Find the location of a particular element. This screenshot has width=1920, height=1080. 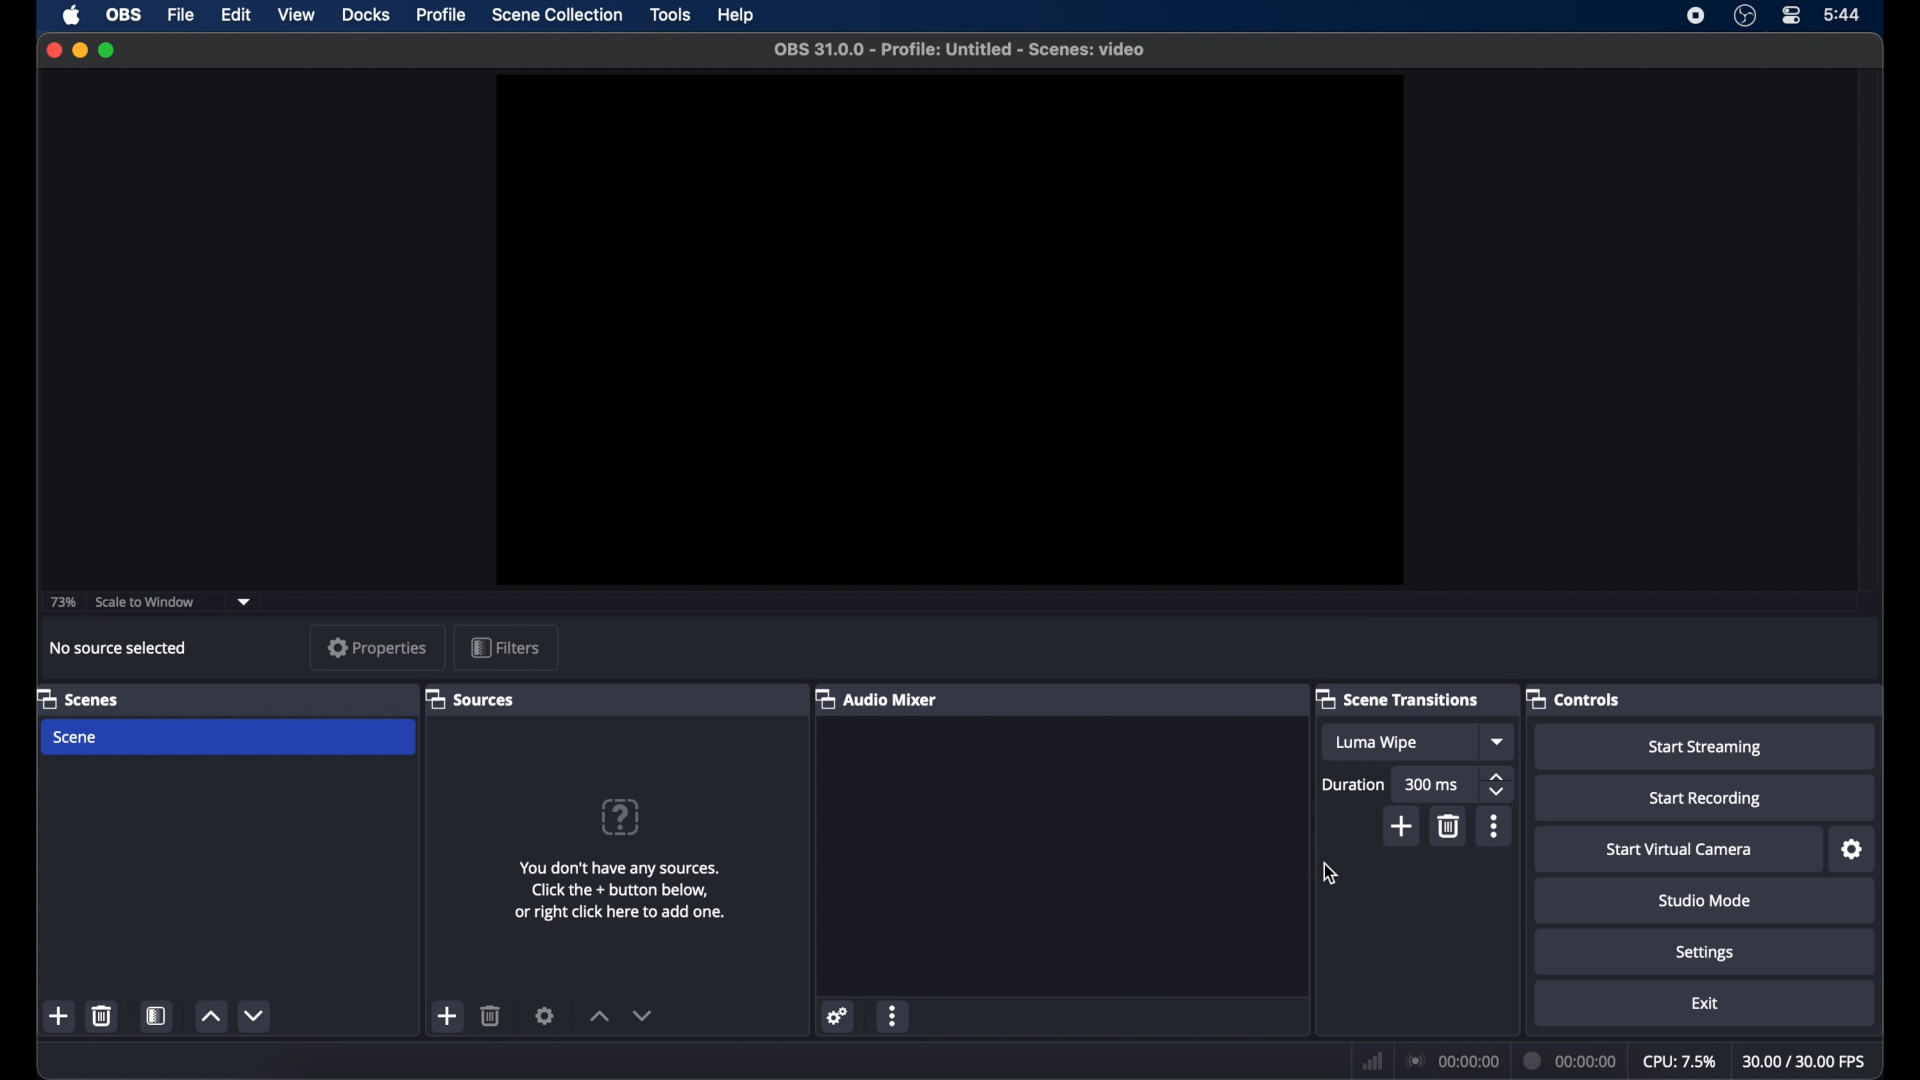

duration is located at coordinates (1571, 1062).